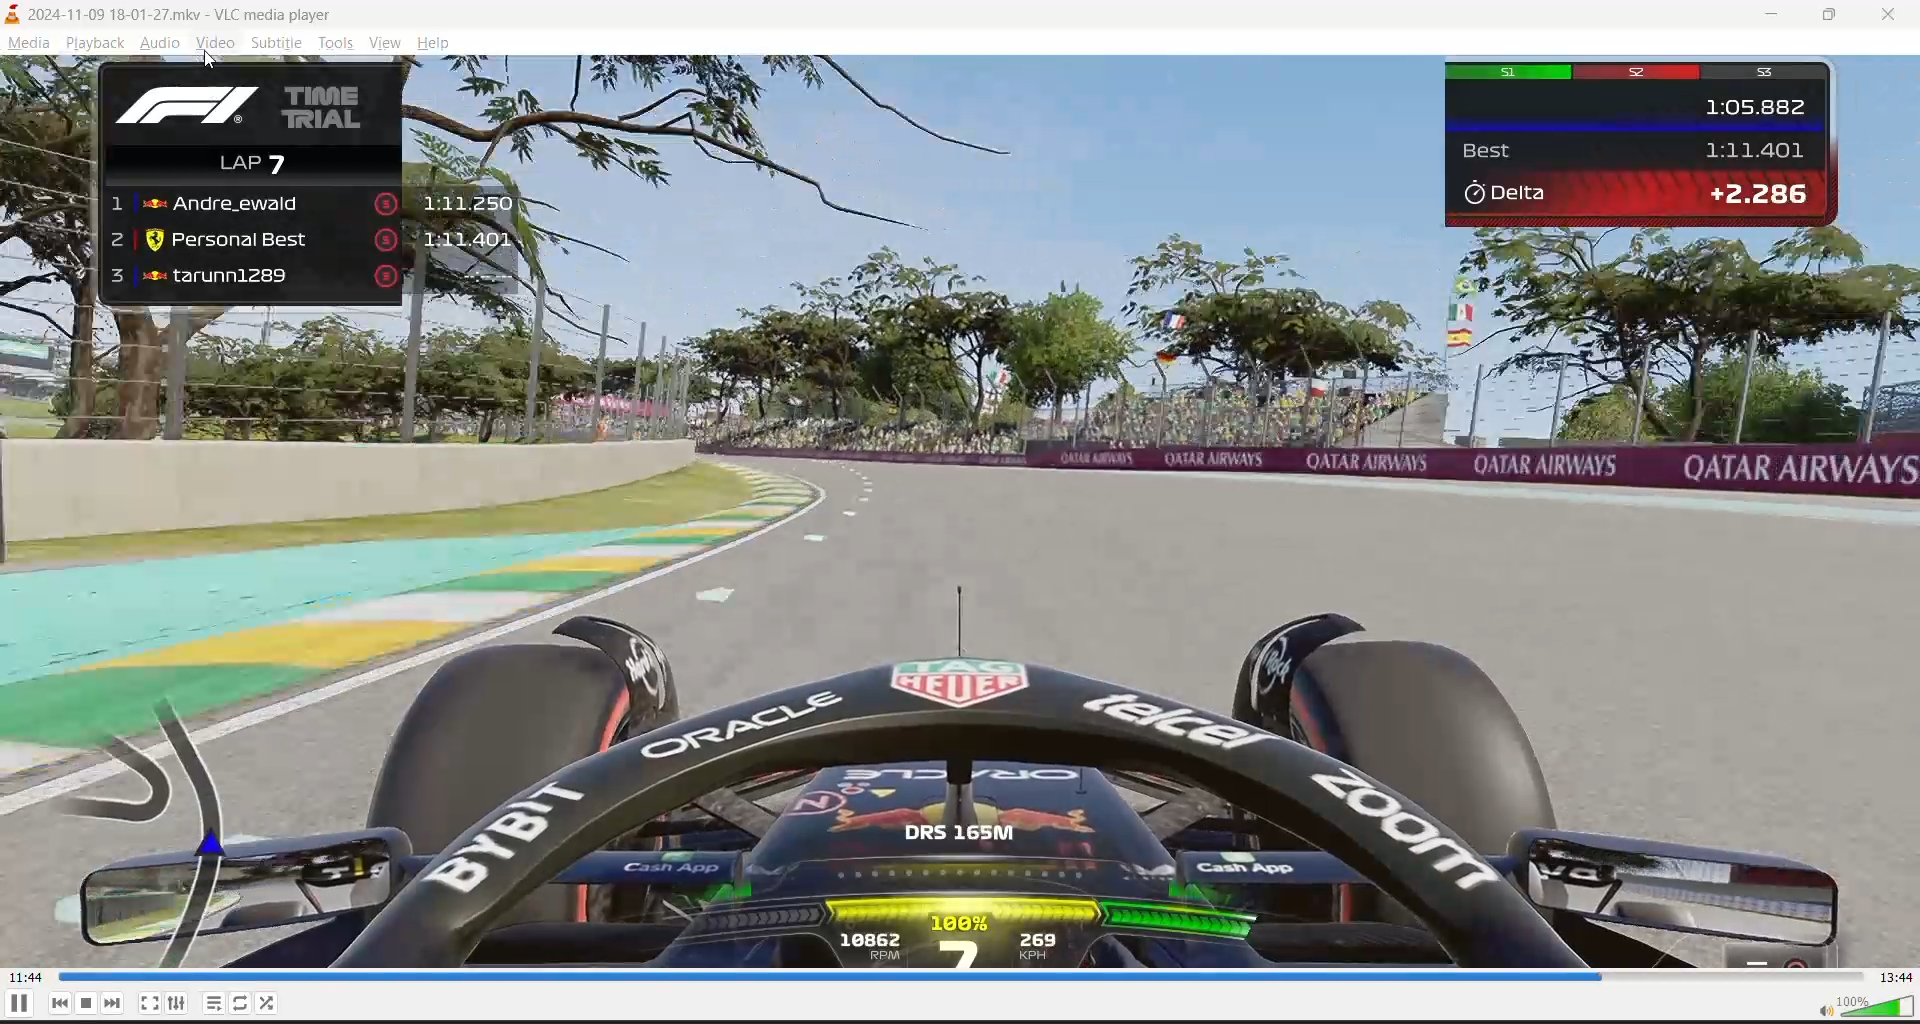 This screenshot has height=1024, width=1920. I want to click on media, so click(28, 45).